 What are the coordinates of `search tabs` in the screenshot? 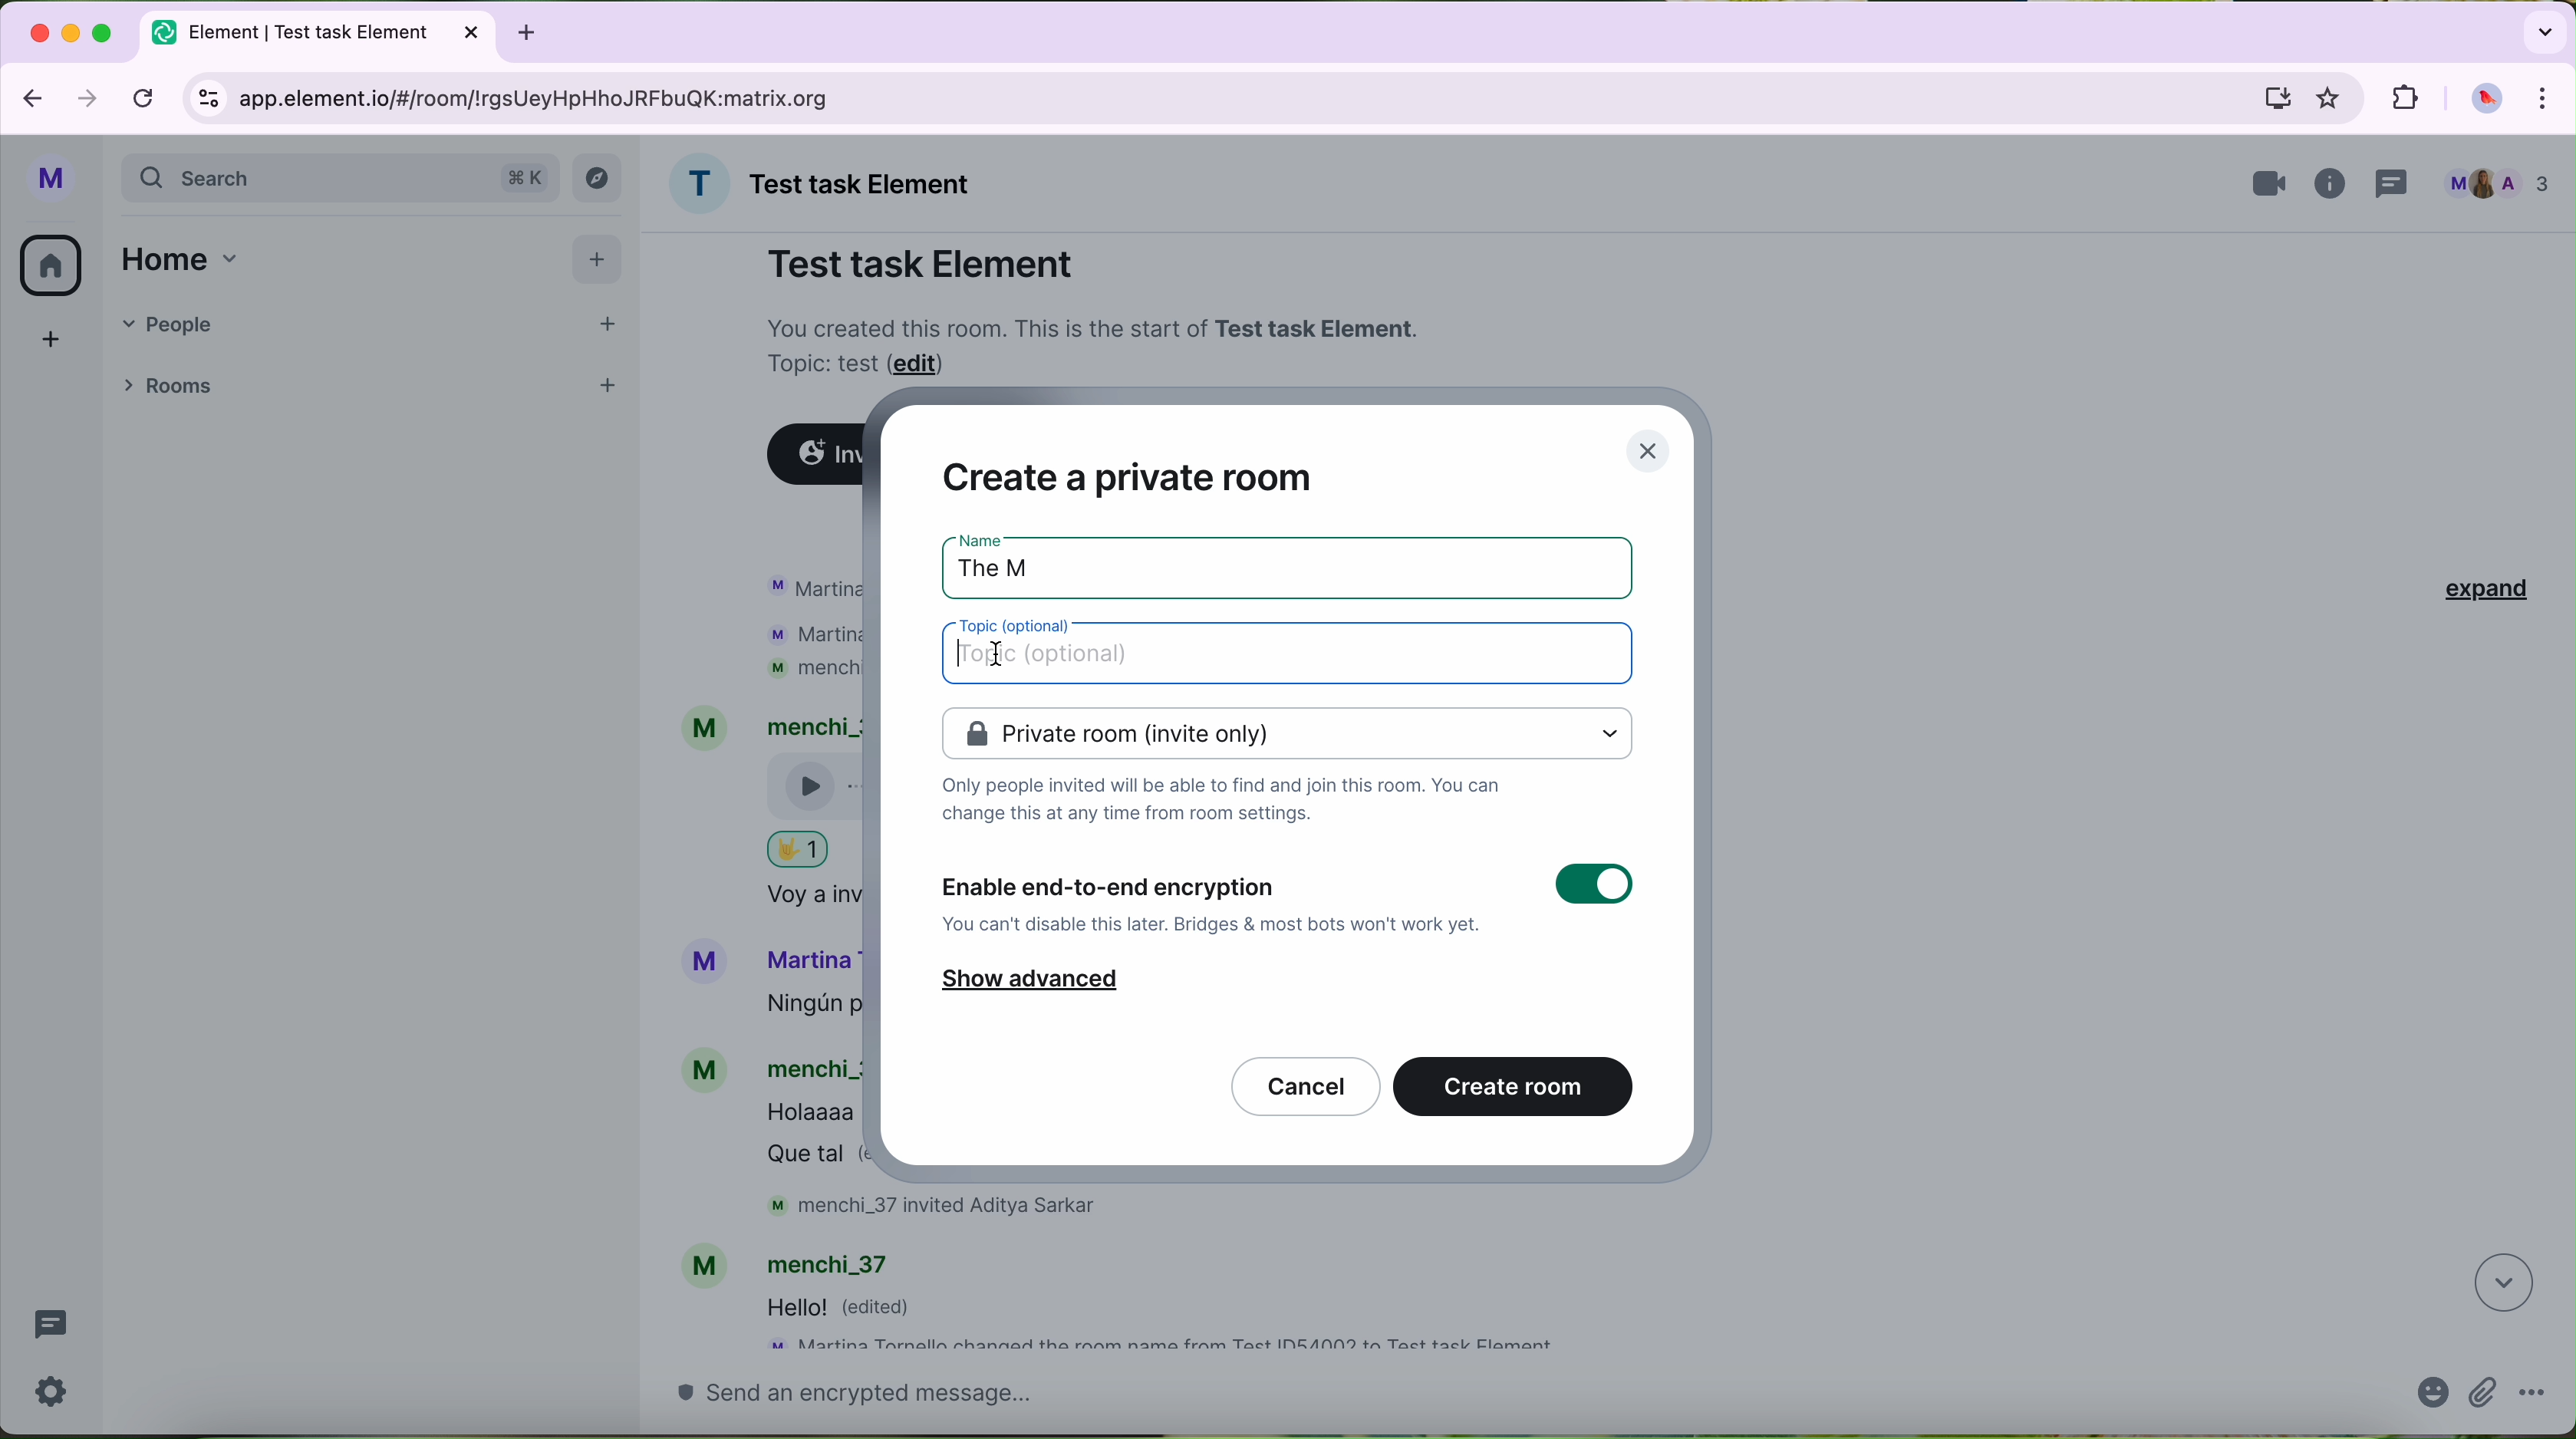 It's located at (2542, 30).